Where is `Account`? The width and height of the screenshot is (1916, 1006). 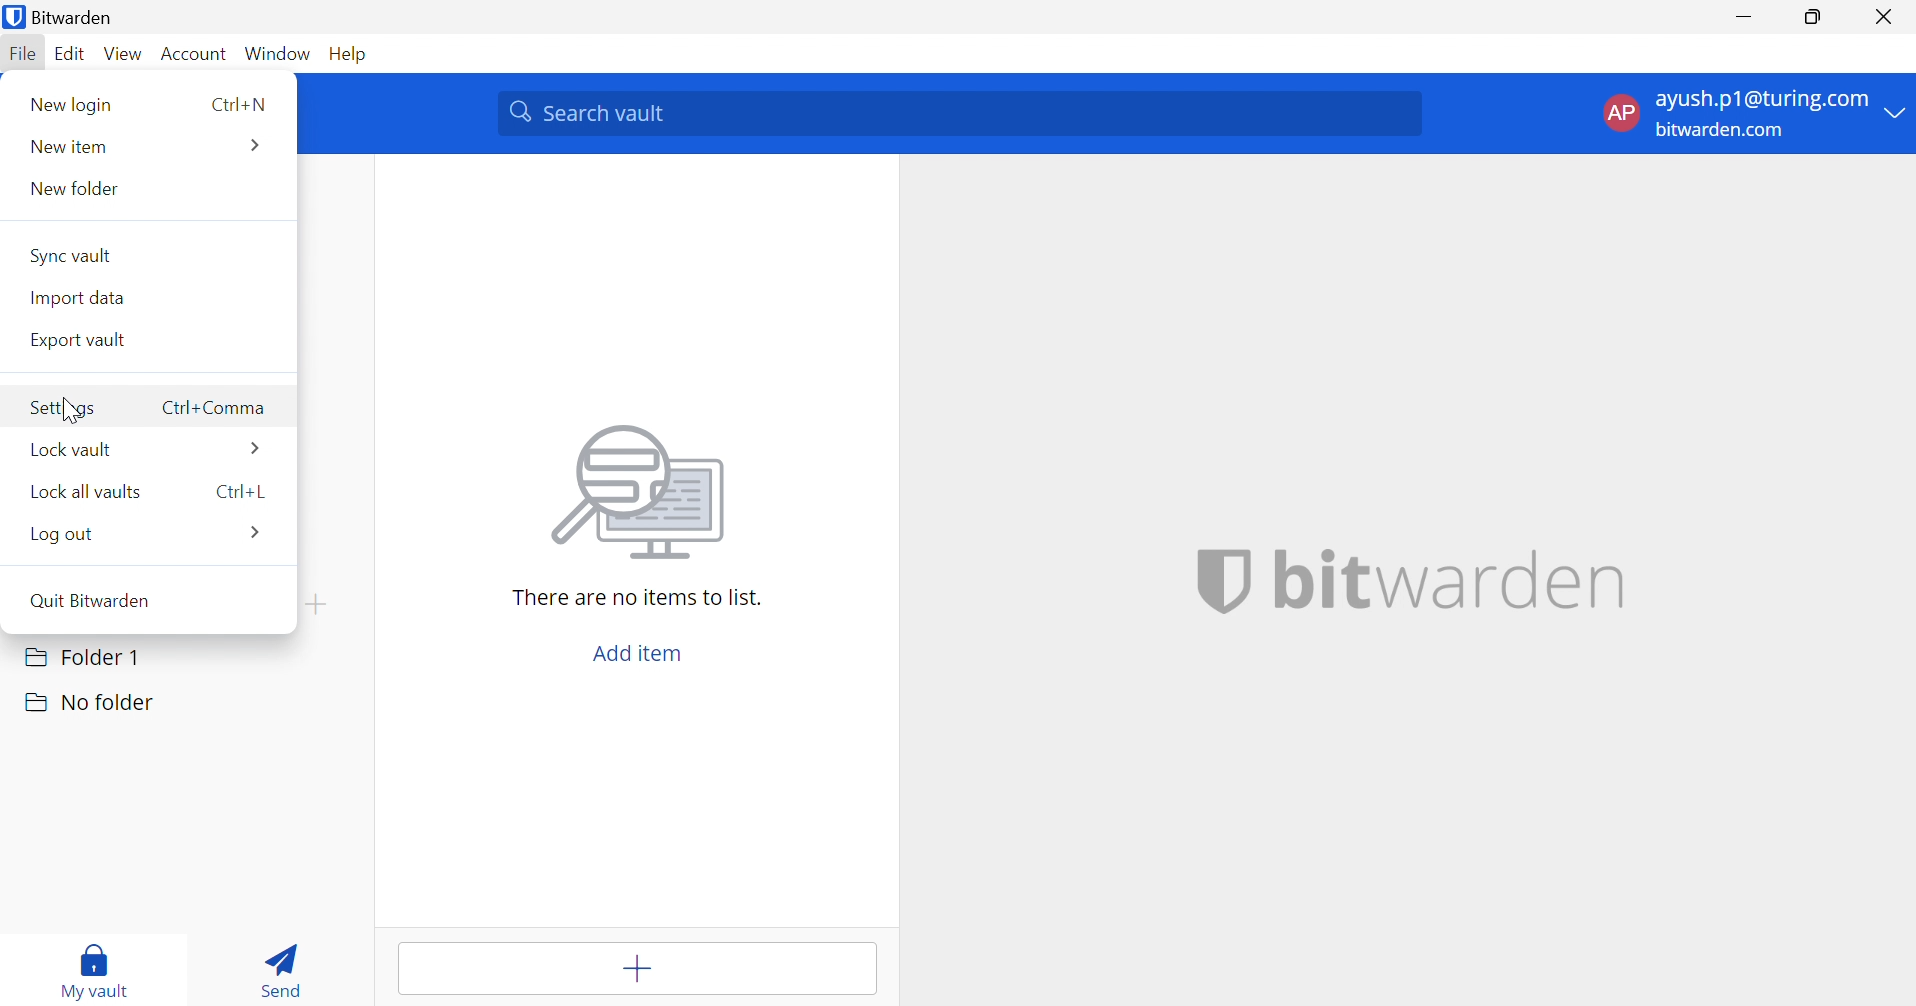 Account is located at coordinates (197, 55).